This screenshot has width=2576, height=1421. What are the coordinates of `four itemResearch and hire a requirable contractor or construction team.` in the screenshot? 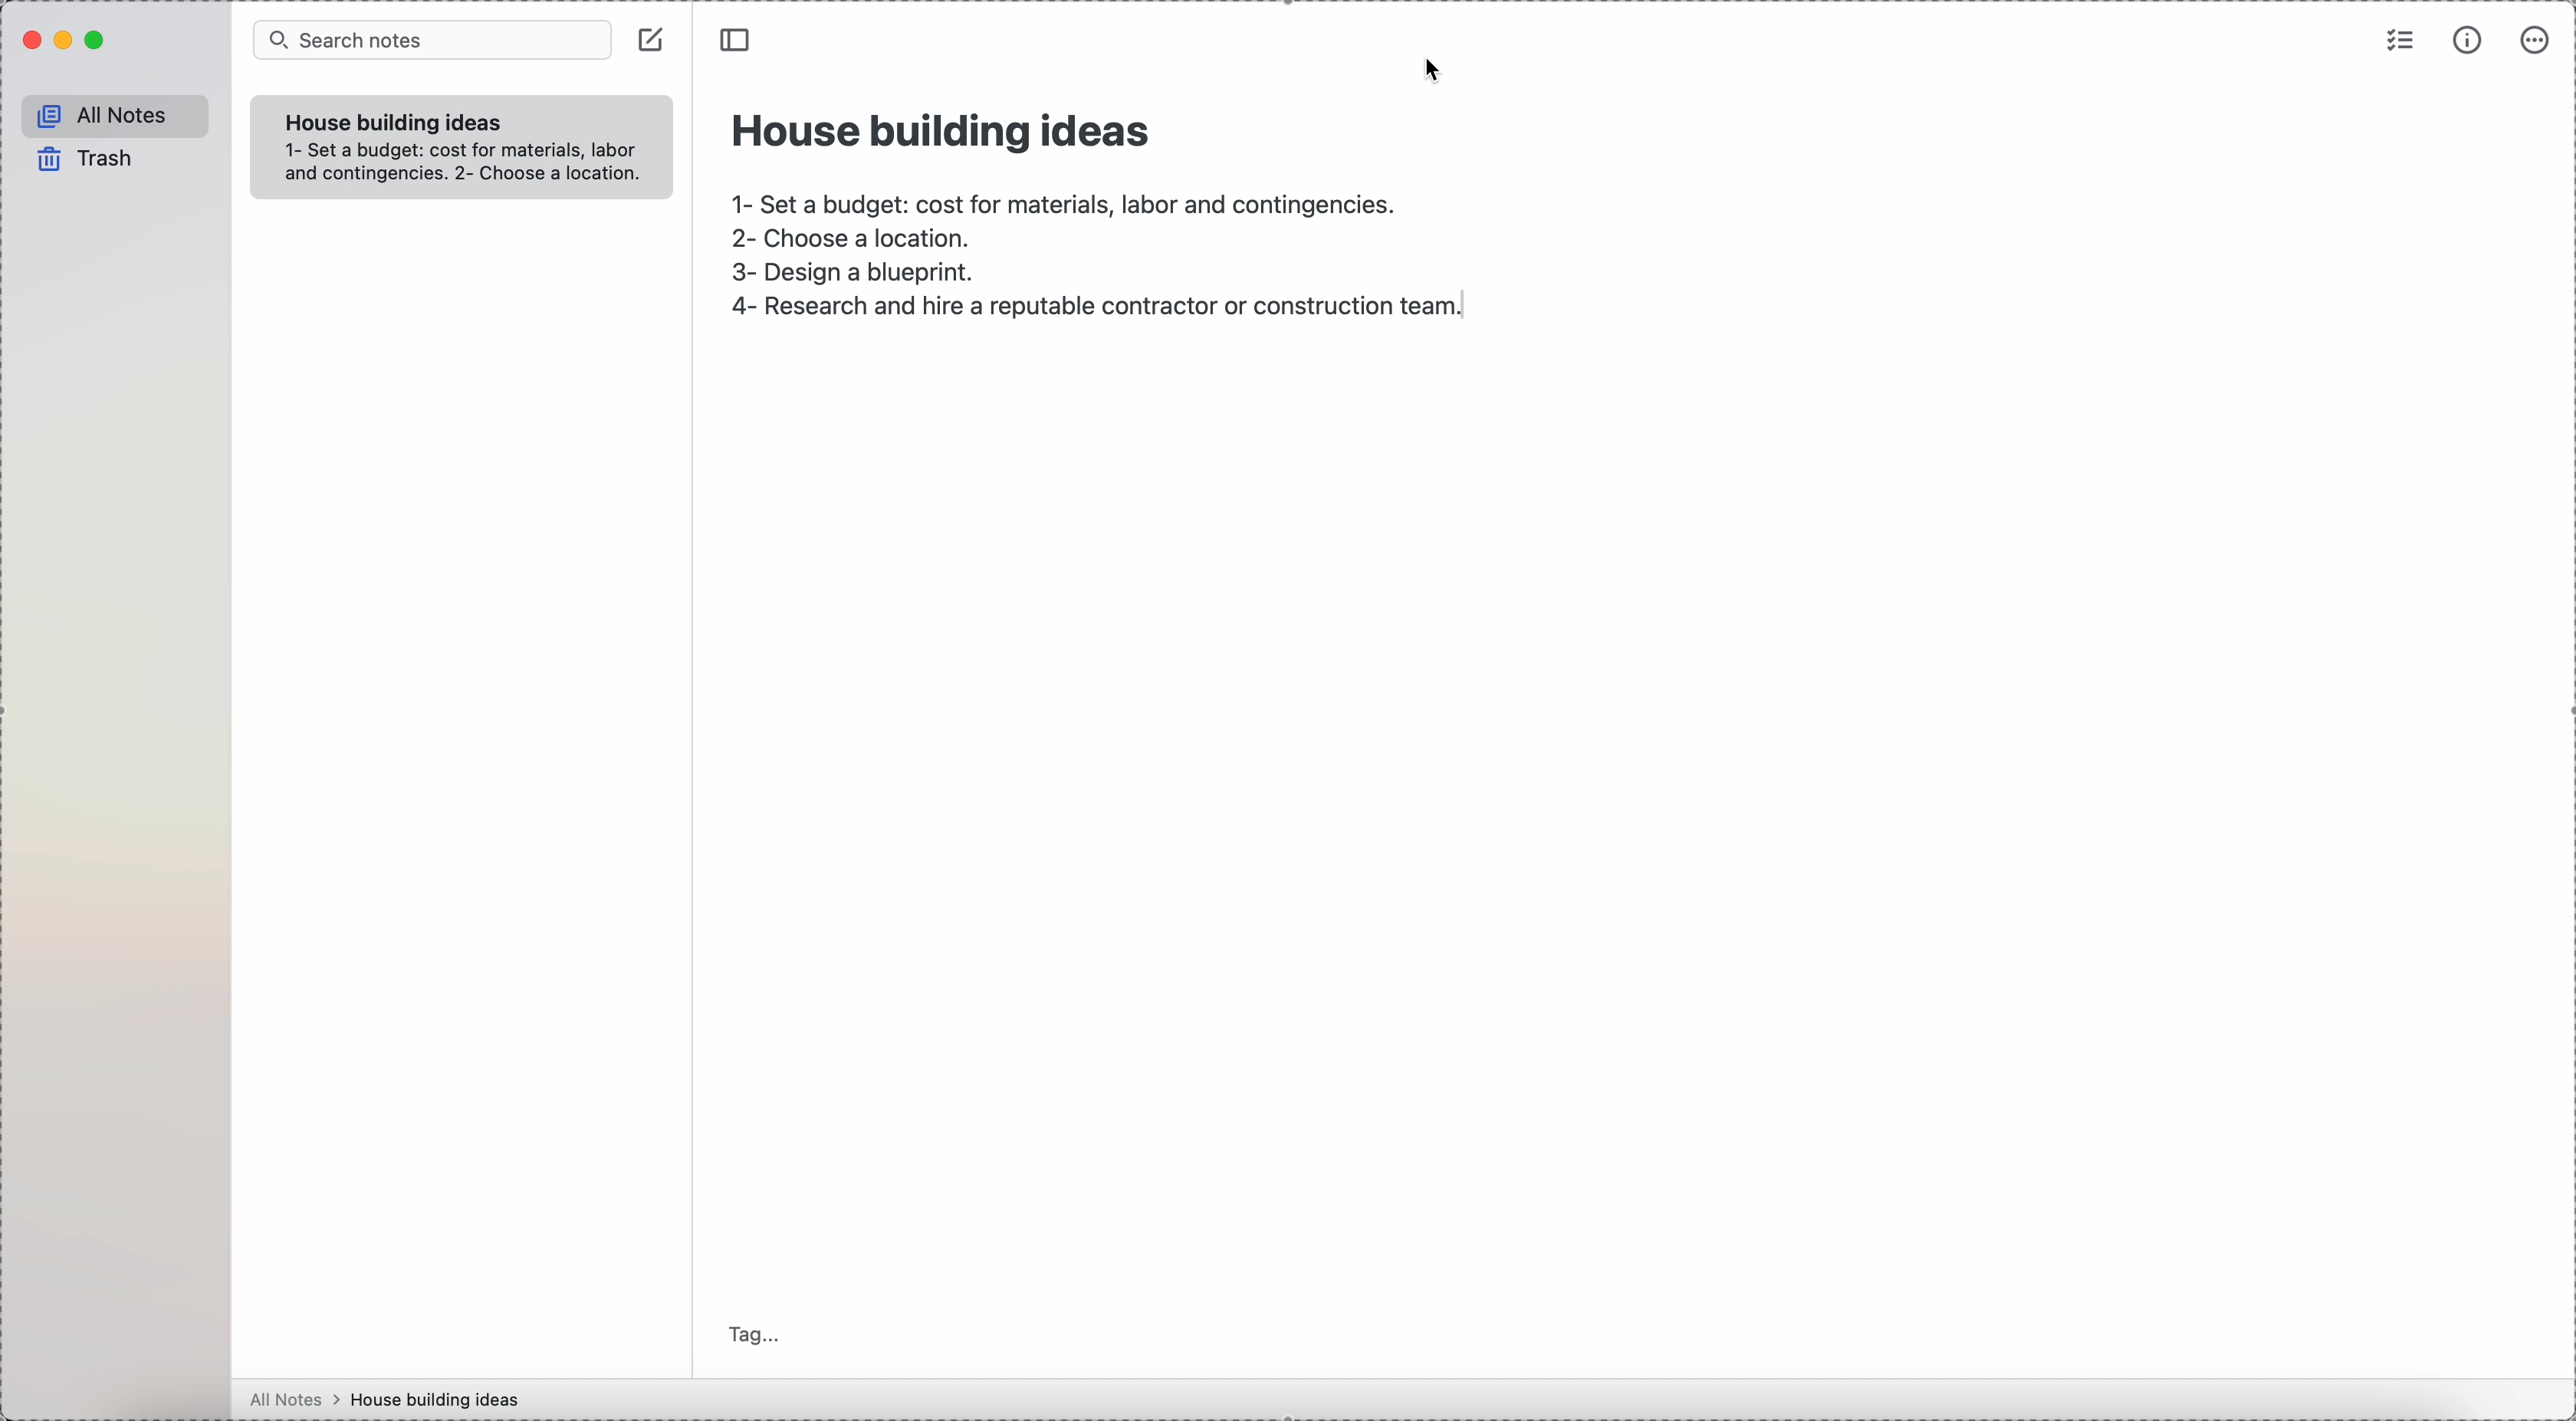 It's located at (1108, 308).